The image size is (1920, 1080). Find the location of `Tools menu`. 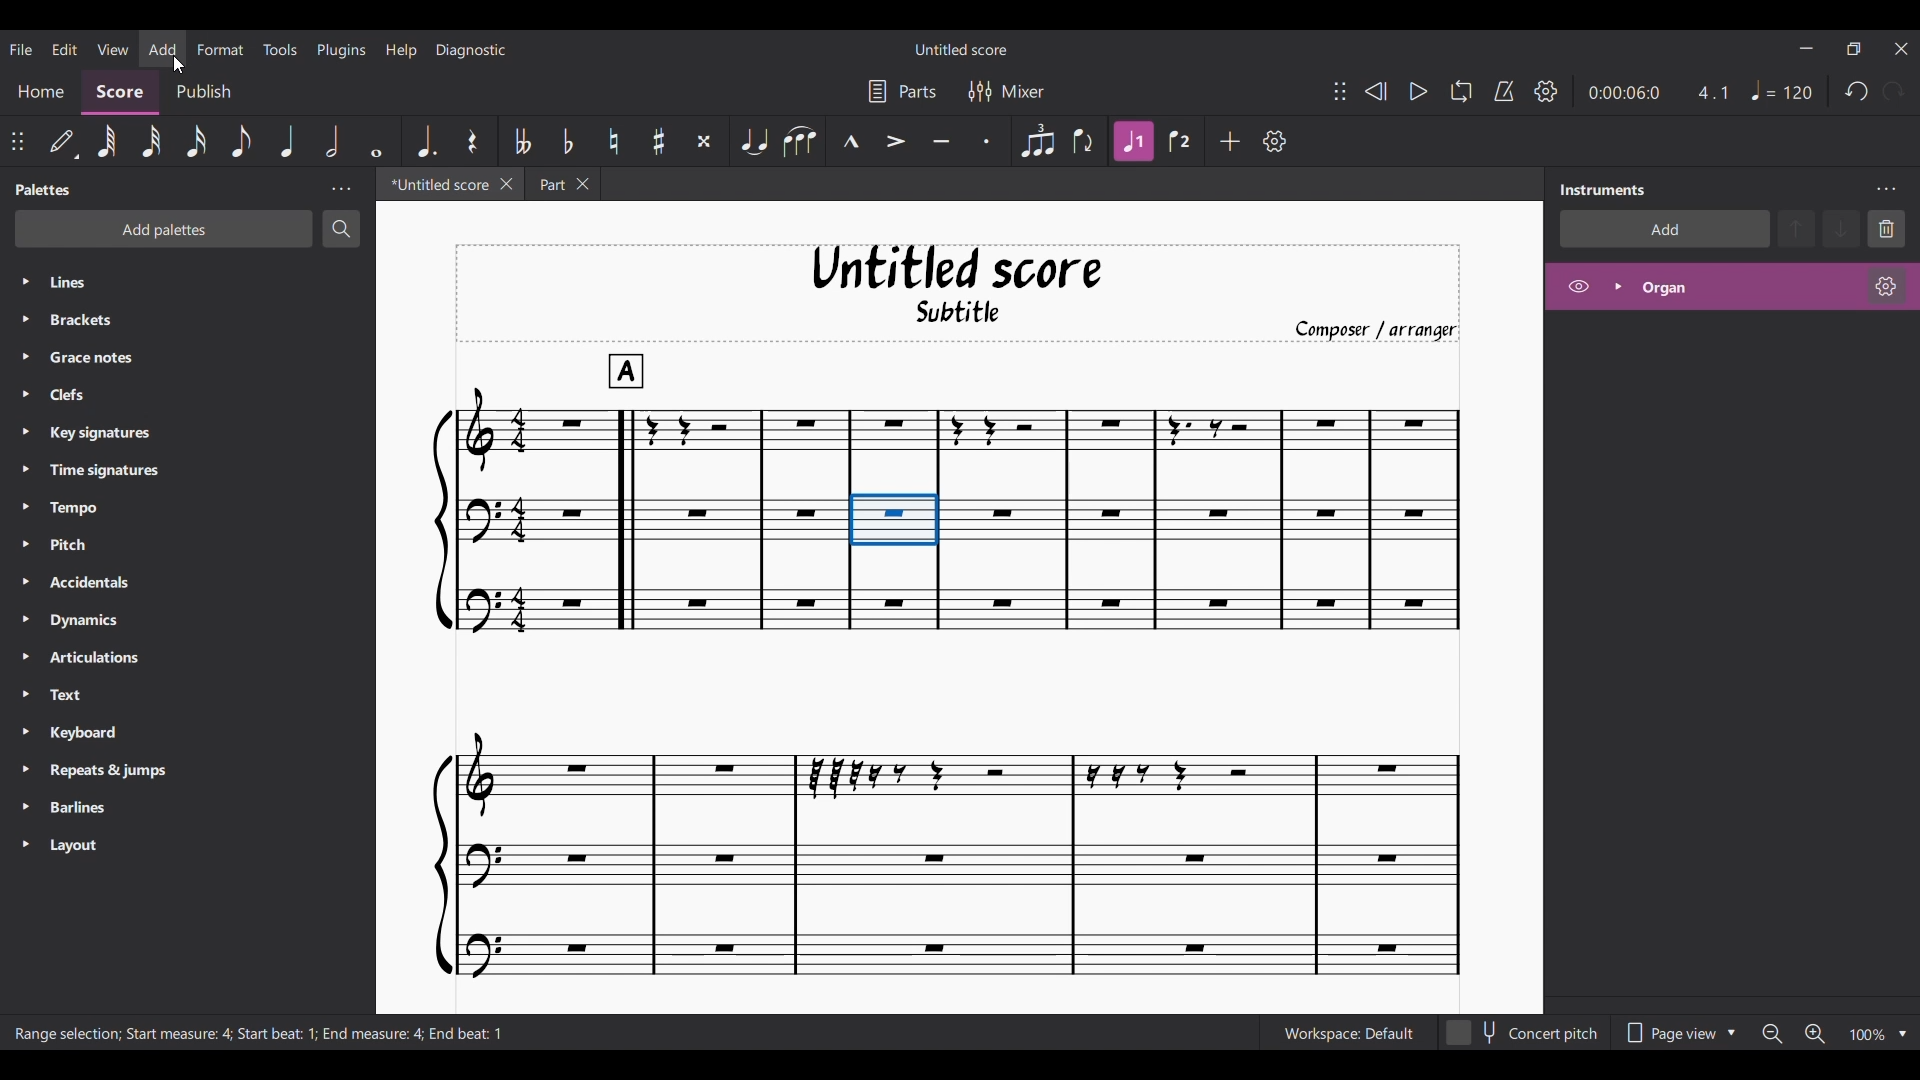

Tools menu is located at coordinates (280, 49).